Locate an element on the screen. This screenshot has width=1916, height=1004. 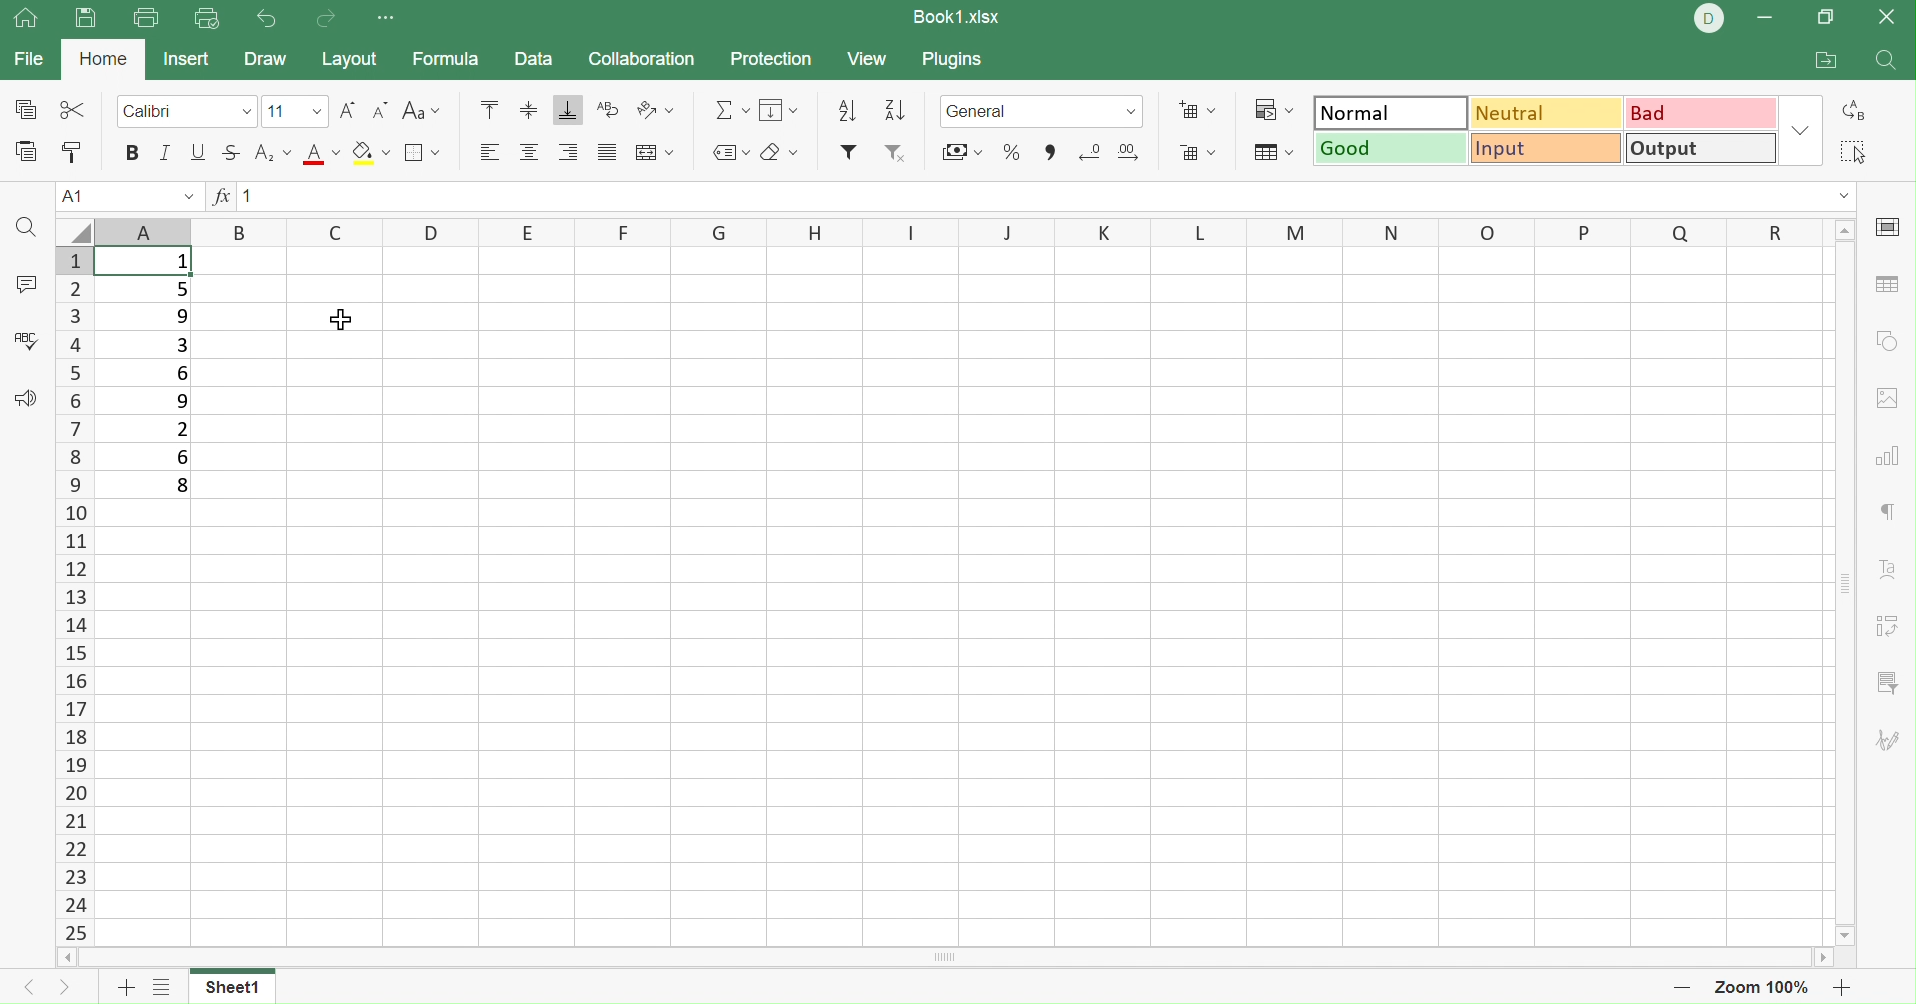
Align middle is located at coordinates (528, 109).